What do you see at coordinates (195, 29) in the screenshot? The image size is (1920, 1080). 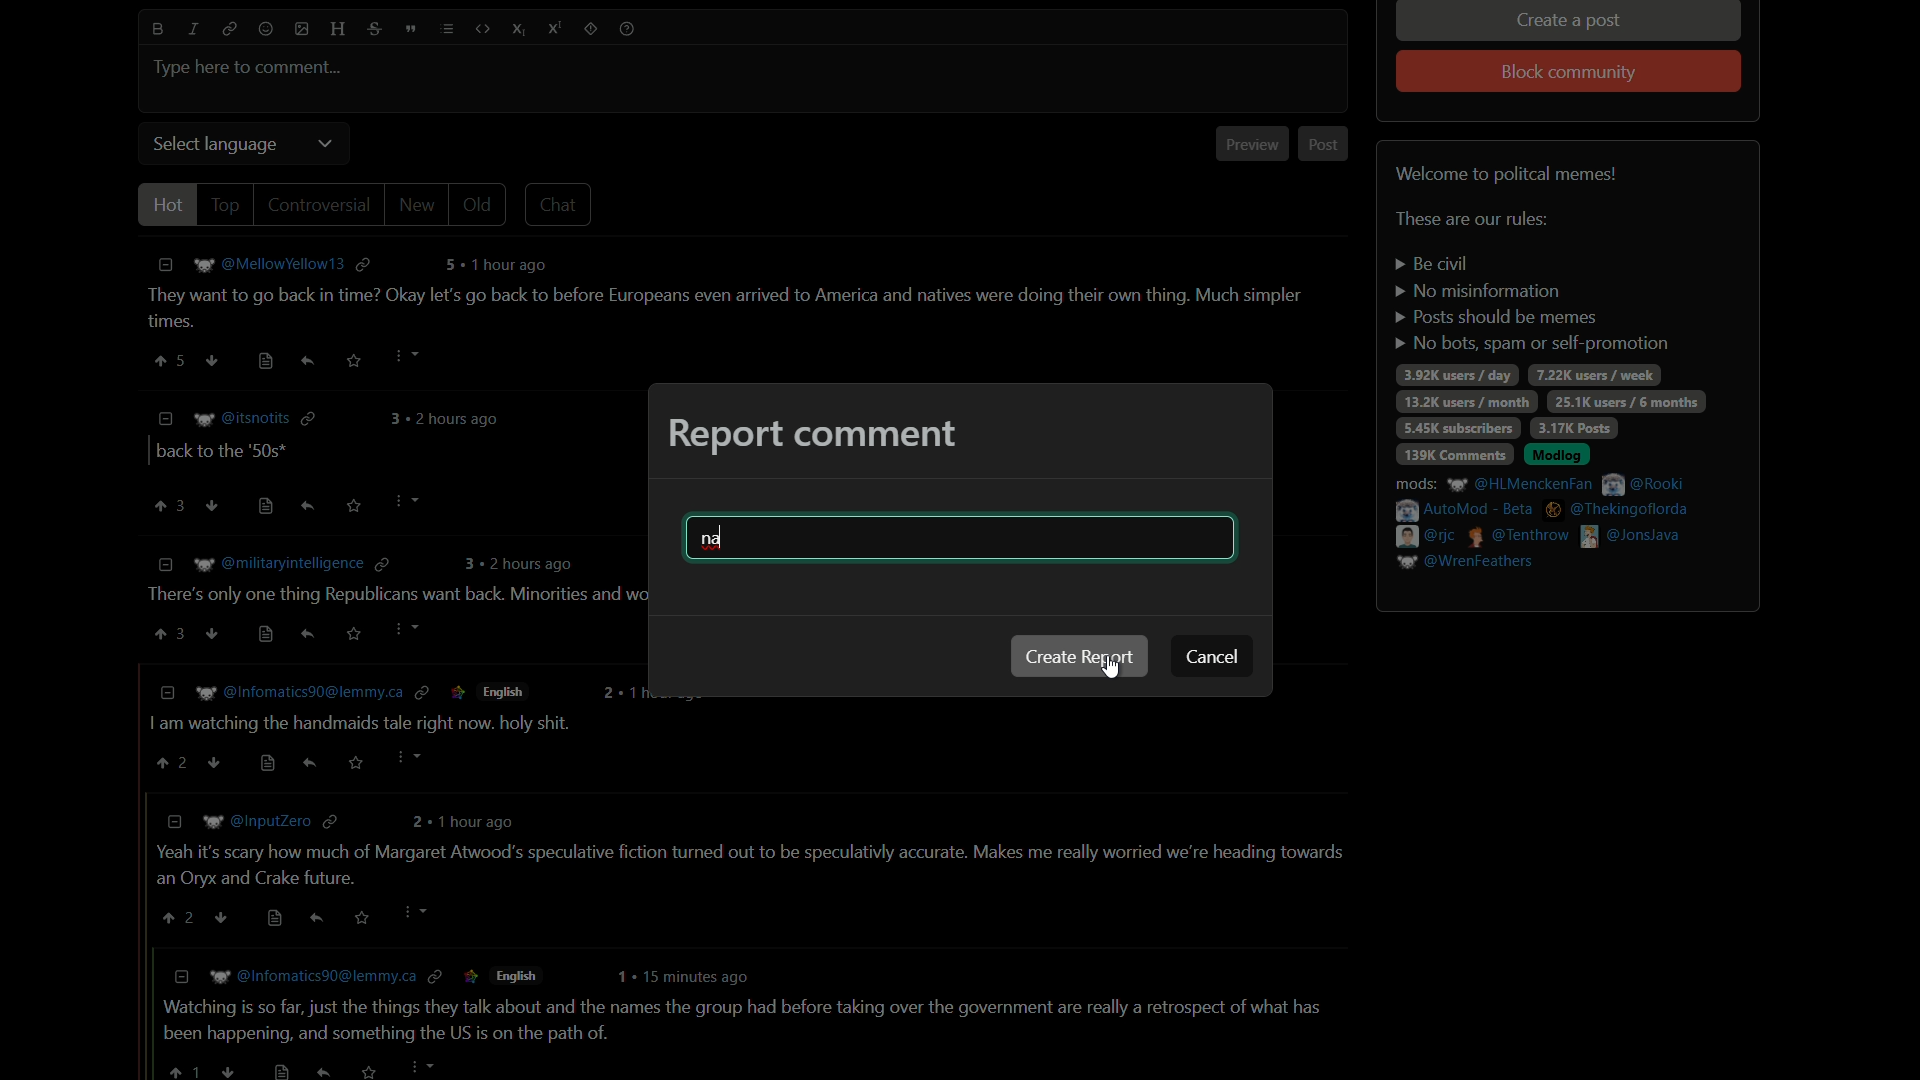 I see `italic` at bounding box center [195, 29].